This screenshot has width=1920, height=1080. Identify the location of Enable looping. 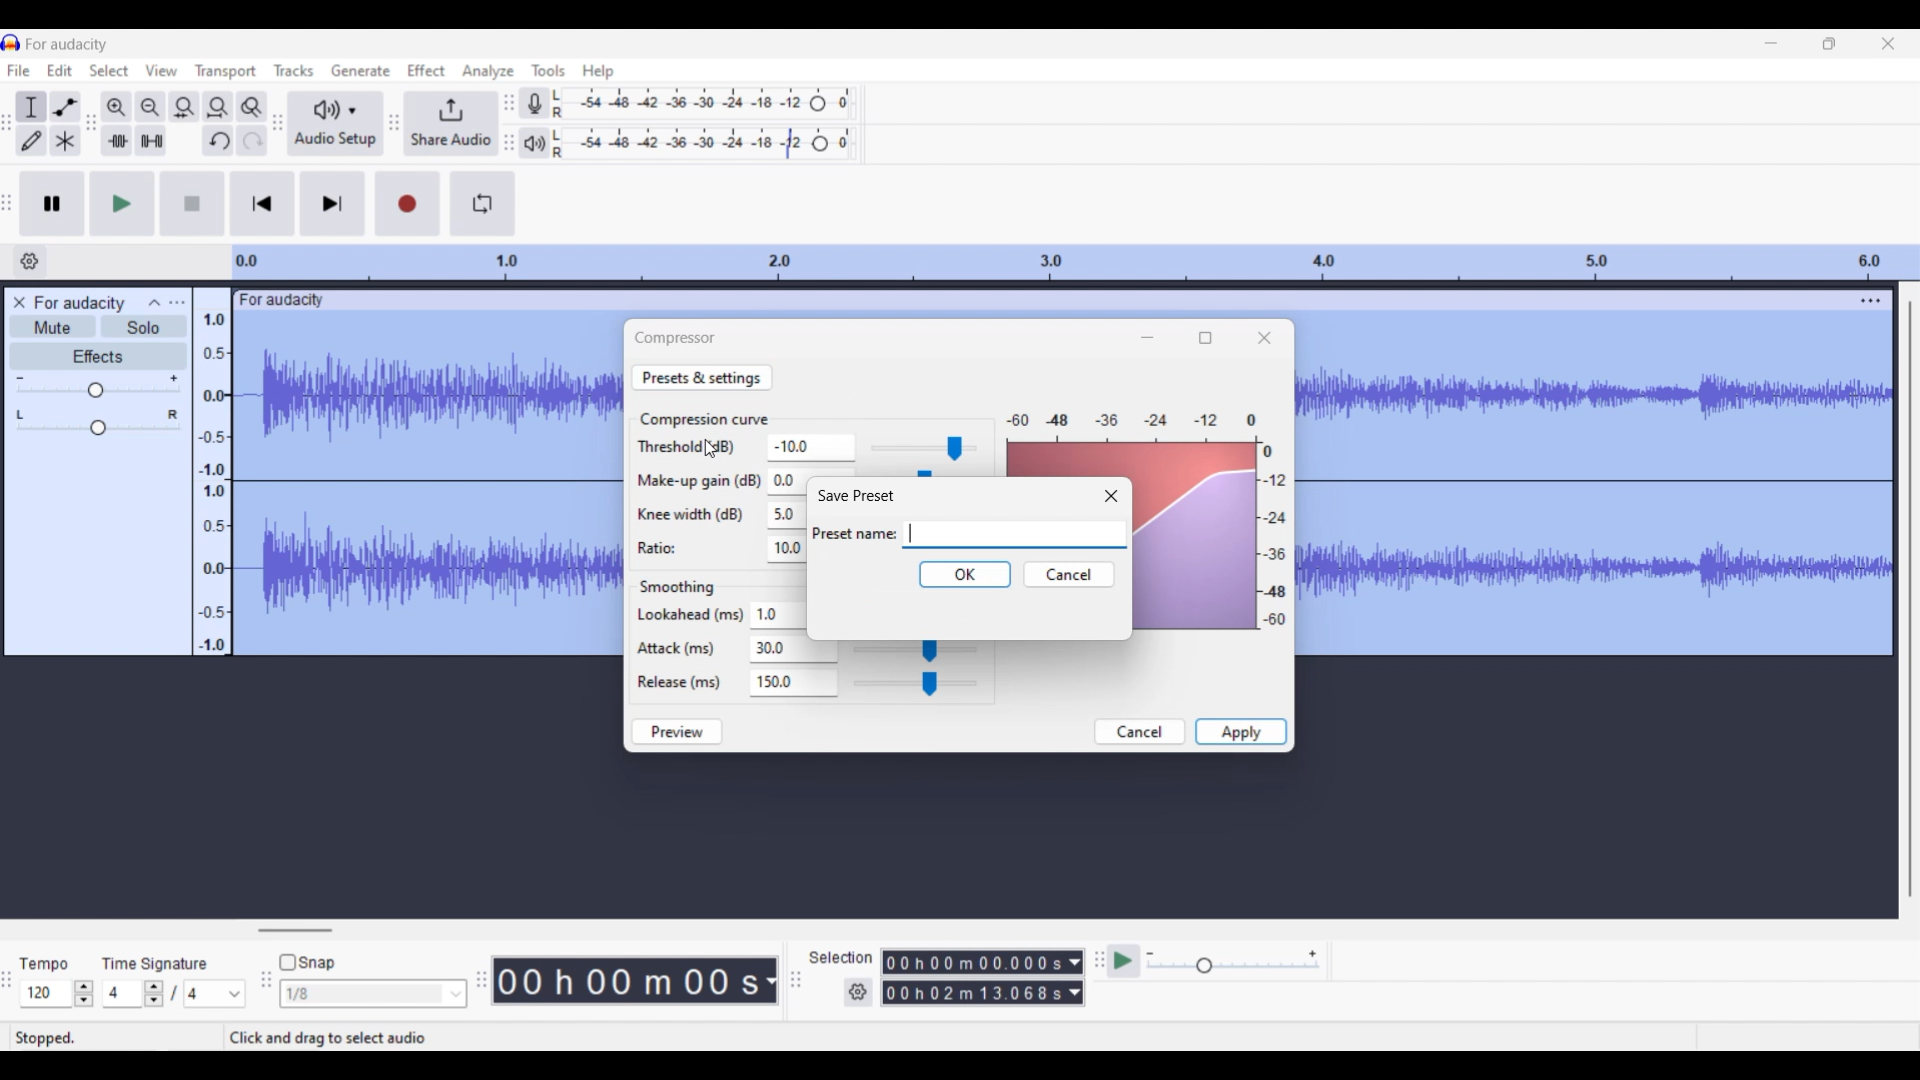
(483, 203).